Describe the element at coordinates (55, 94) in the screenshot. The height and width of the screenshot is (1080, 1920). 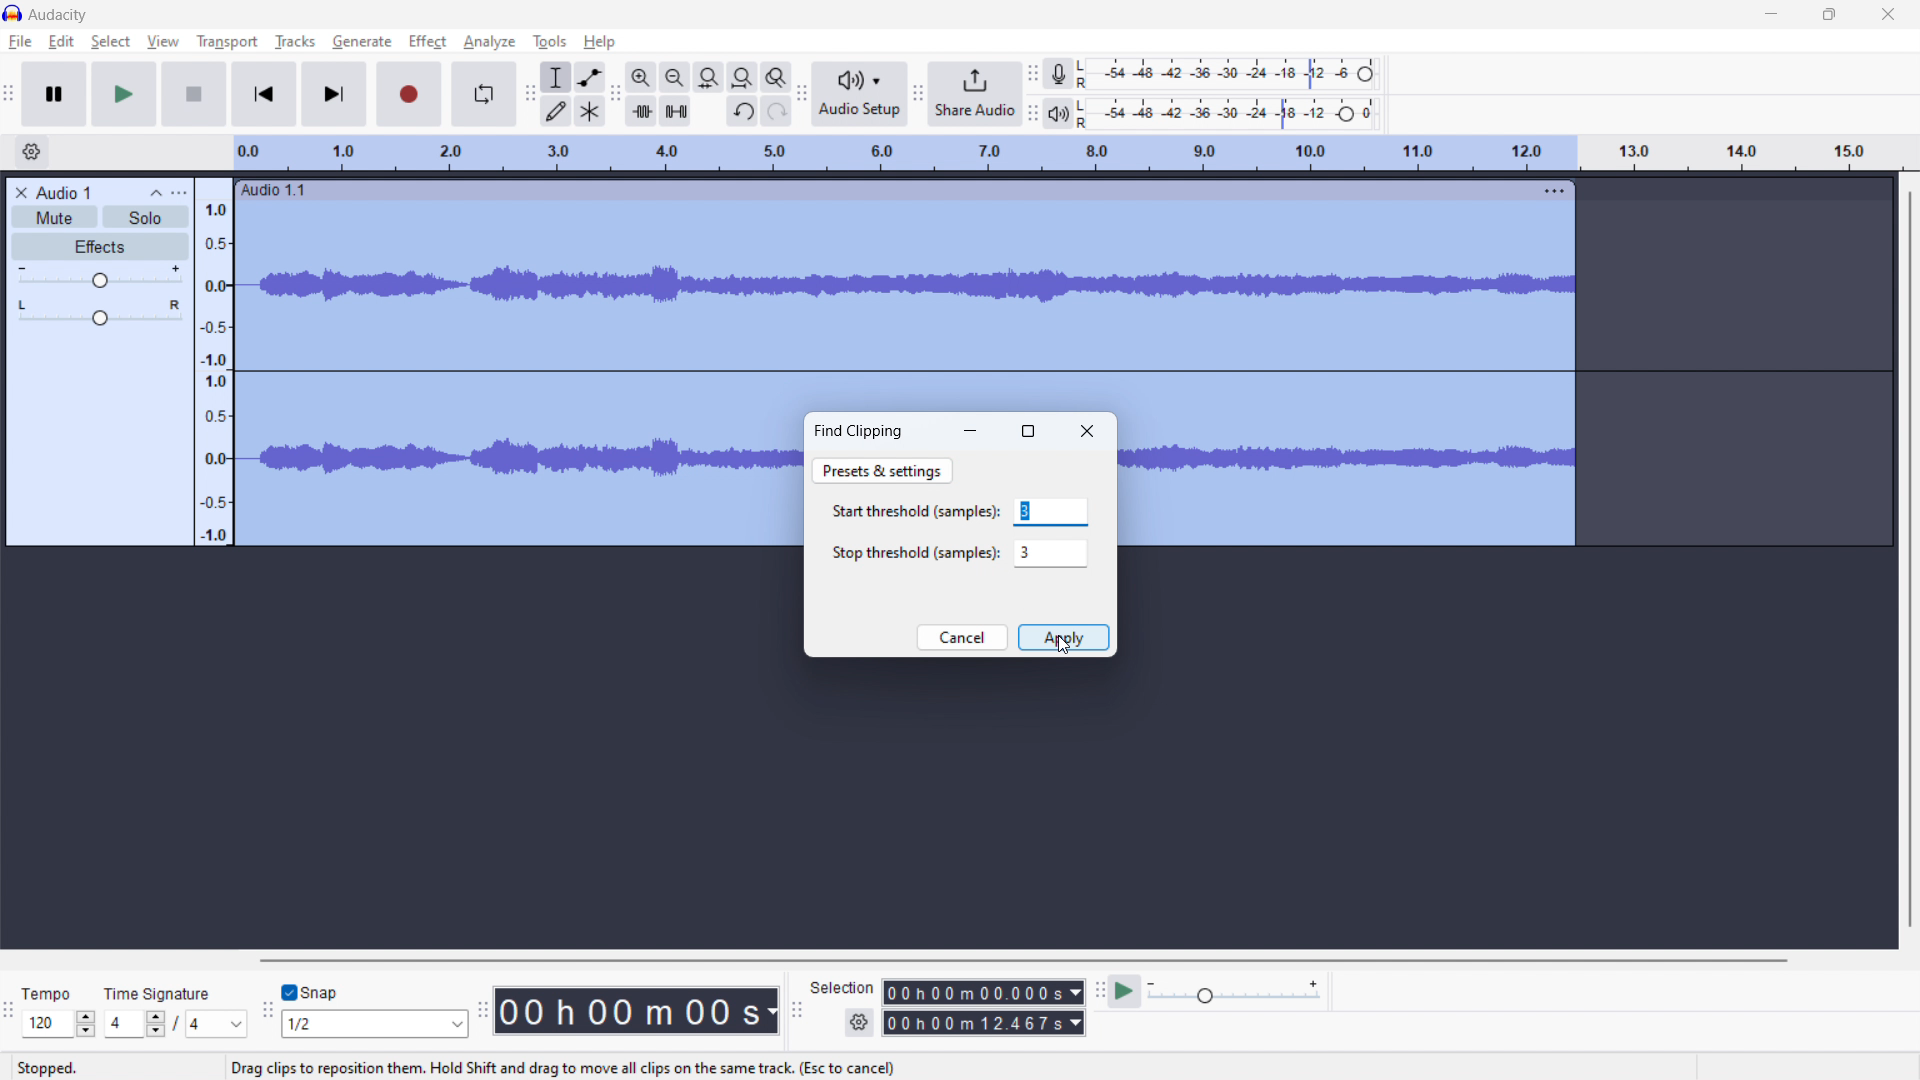
I see `pause` at that location.